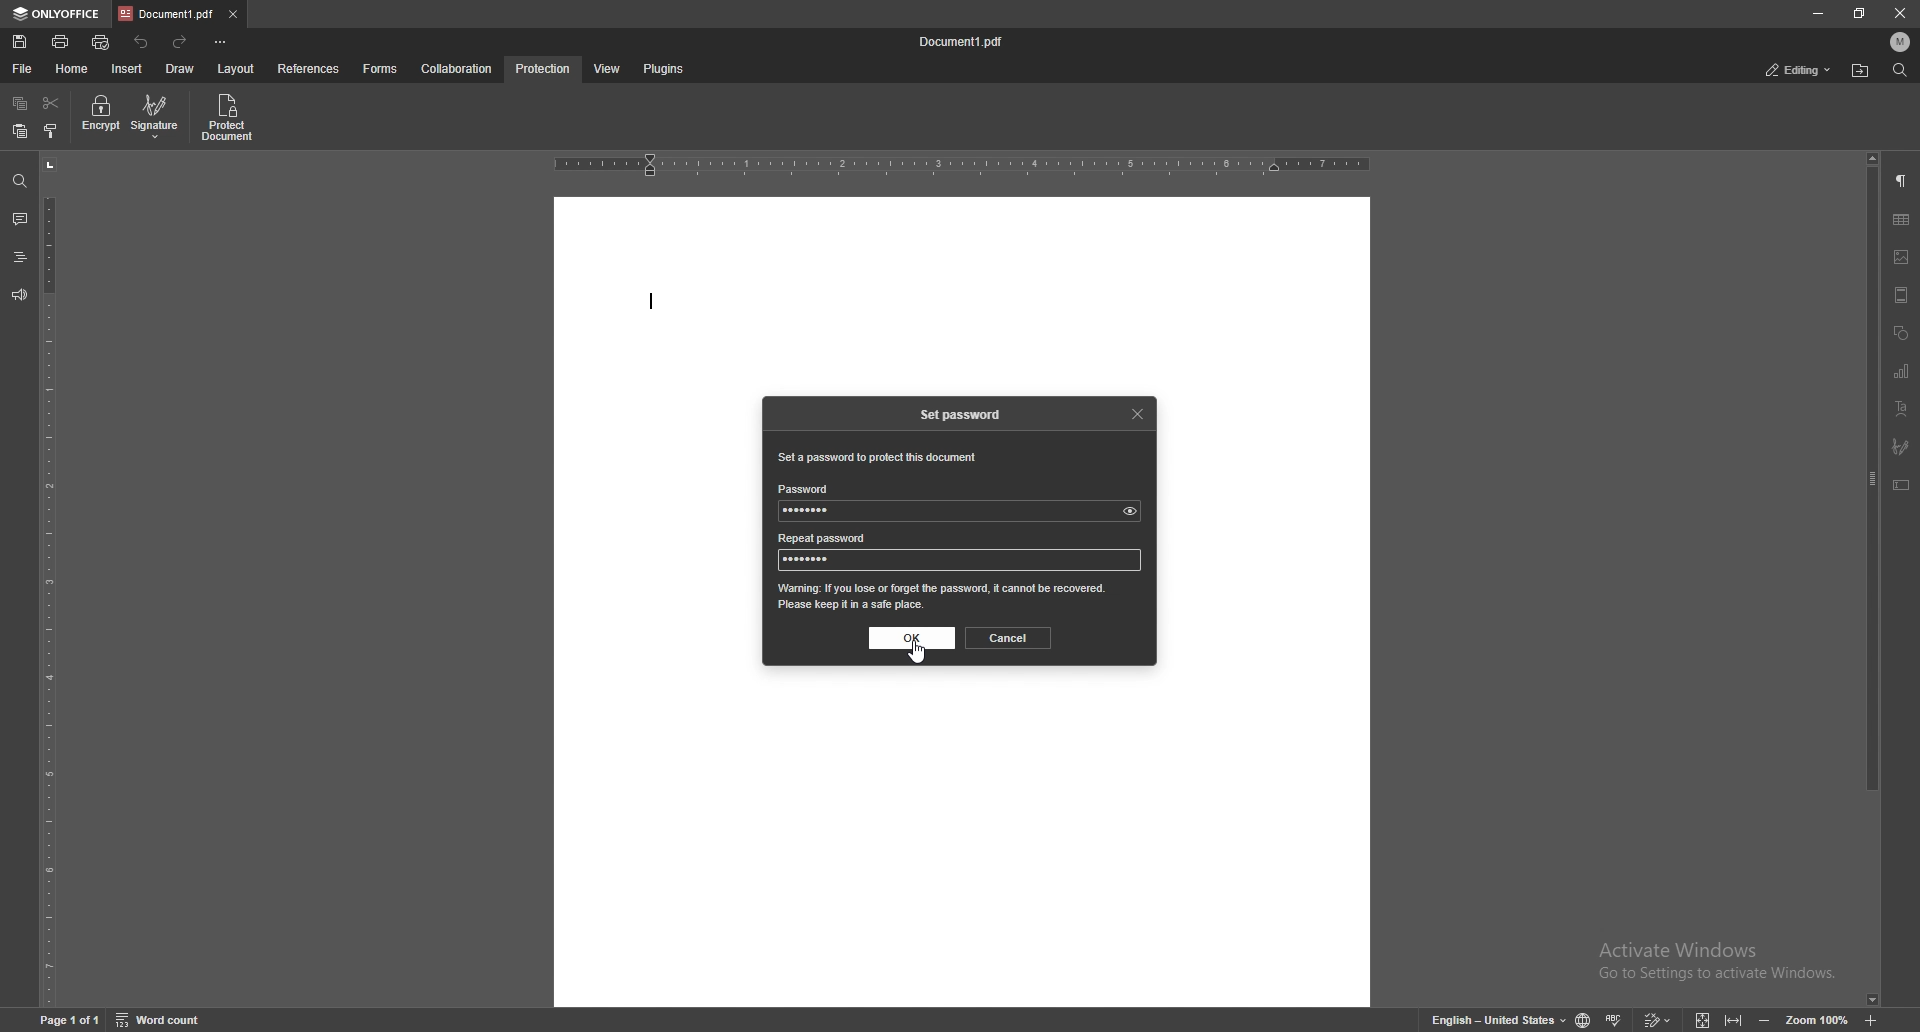 The image size is (1920, 1032). I want to click on scroll bar, so click(1870, 579).